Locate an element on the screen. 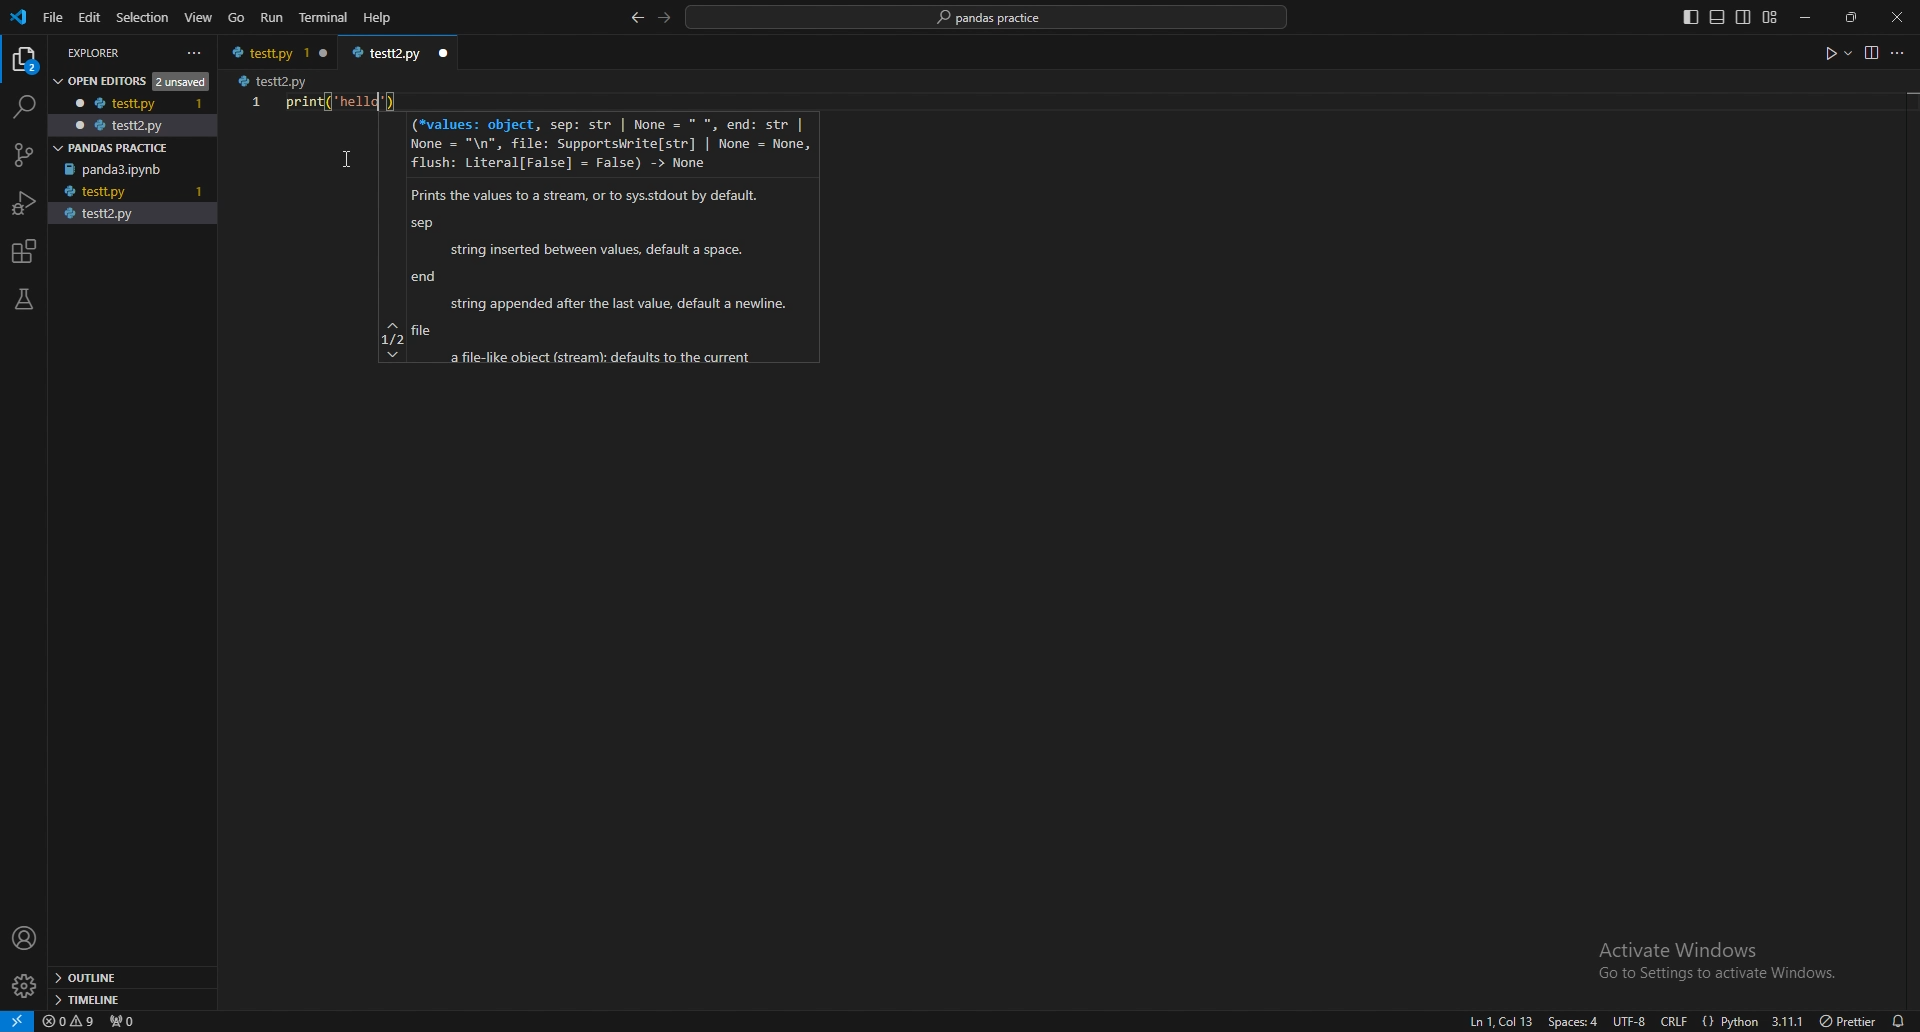 Image resolution: width=1920 pixels, height=1032 pixels. profile is located at coordinates (25, 939).